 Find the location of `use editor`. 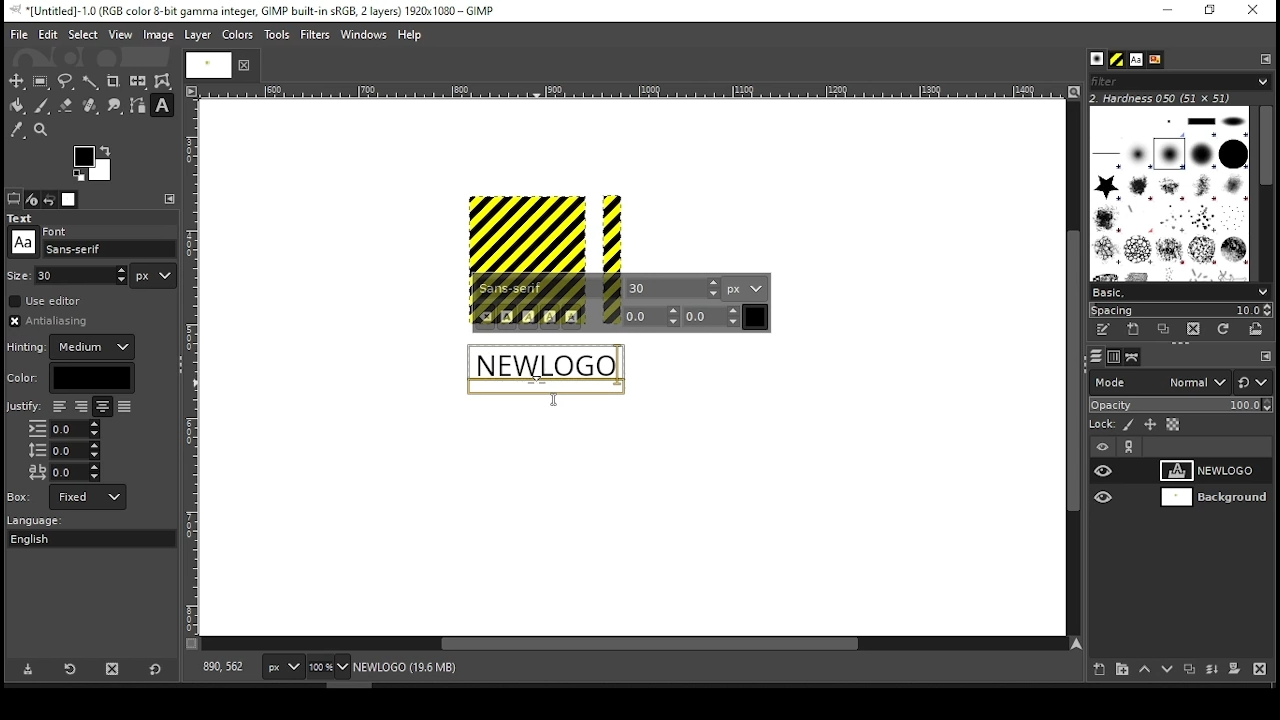

use editor is located at coordinates (47, 301).